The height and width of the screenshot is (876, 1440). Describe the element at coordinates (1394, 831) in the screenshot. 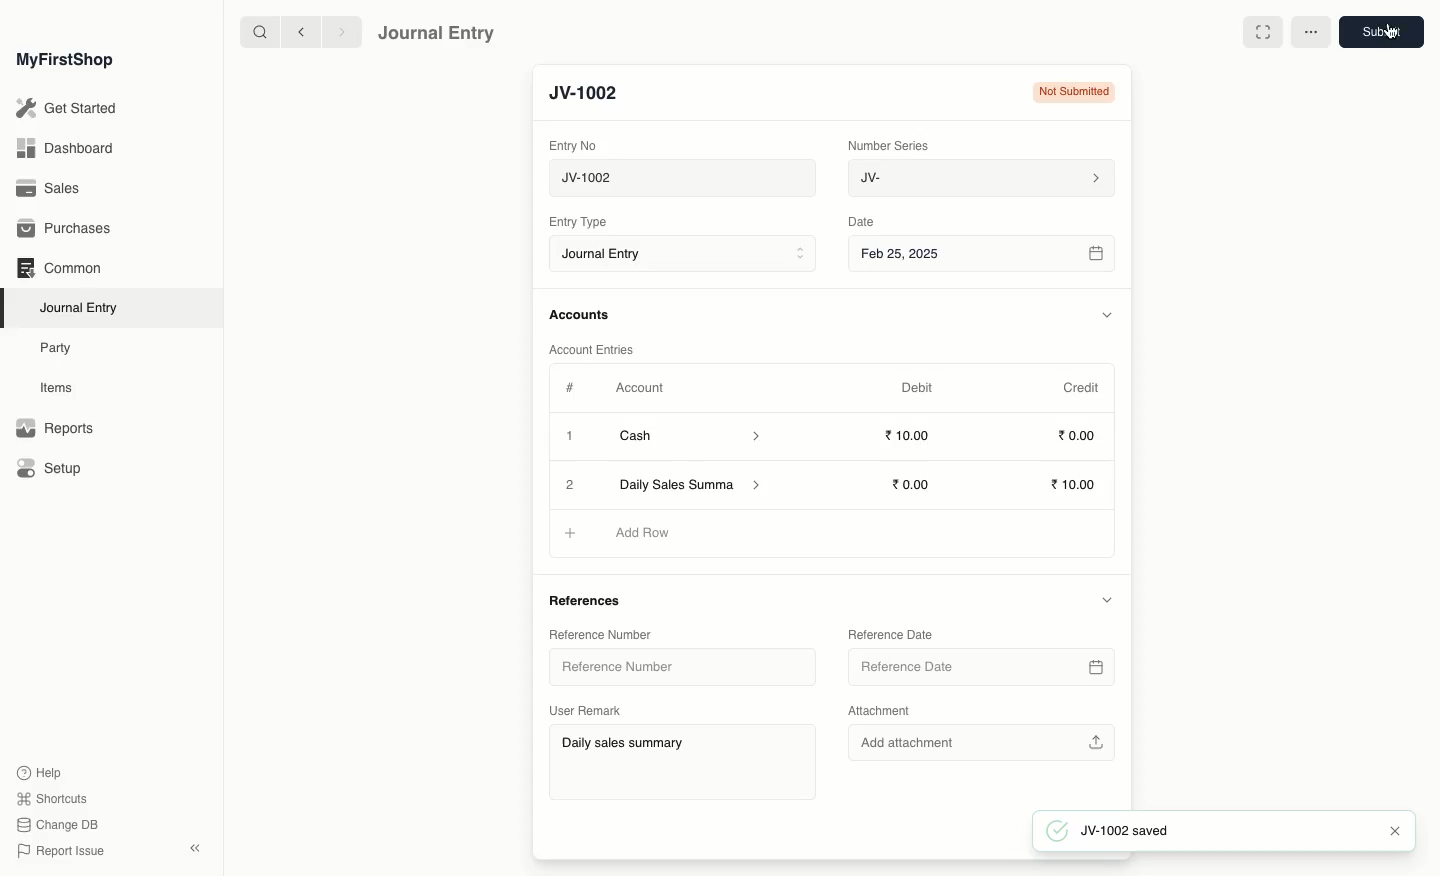

I see `Close` at that location.